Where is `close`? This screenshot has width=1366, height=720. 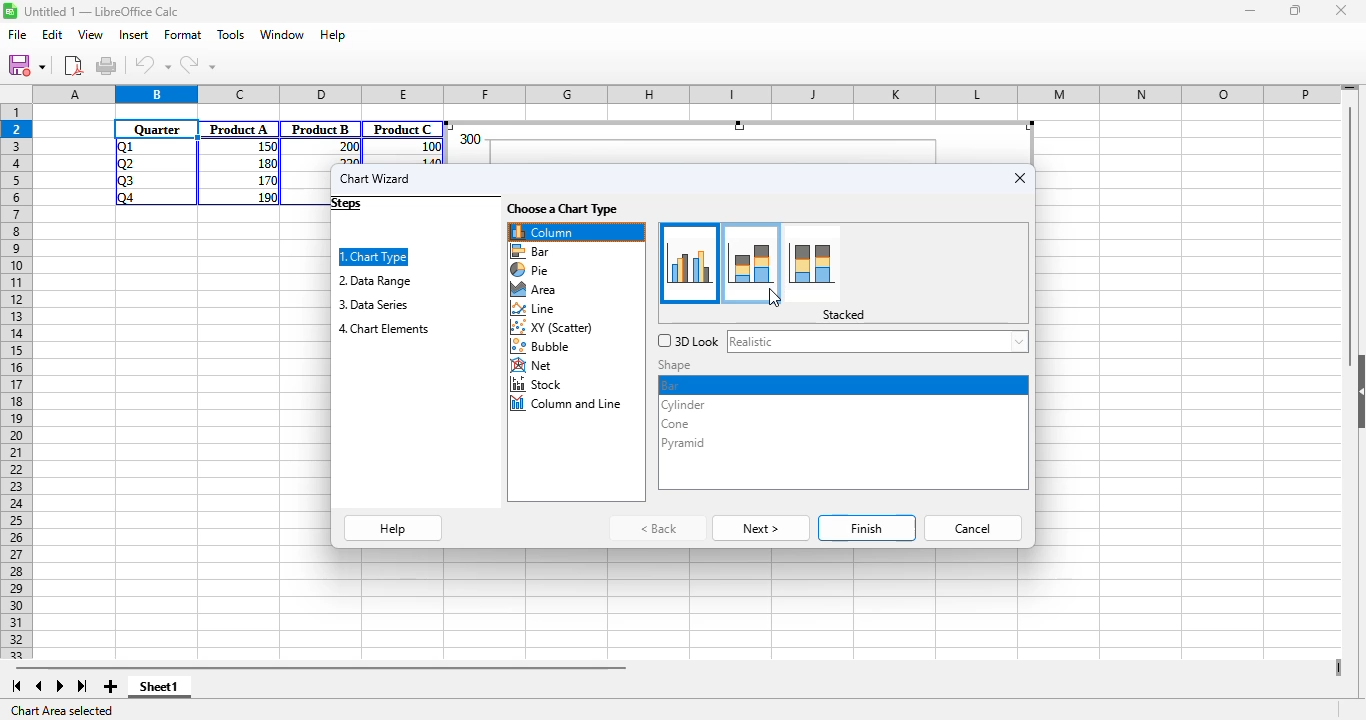 close is located at coordinates (1340, 10).